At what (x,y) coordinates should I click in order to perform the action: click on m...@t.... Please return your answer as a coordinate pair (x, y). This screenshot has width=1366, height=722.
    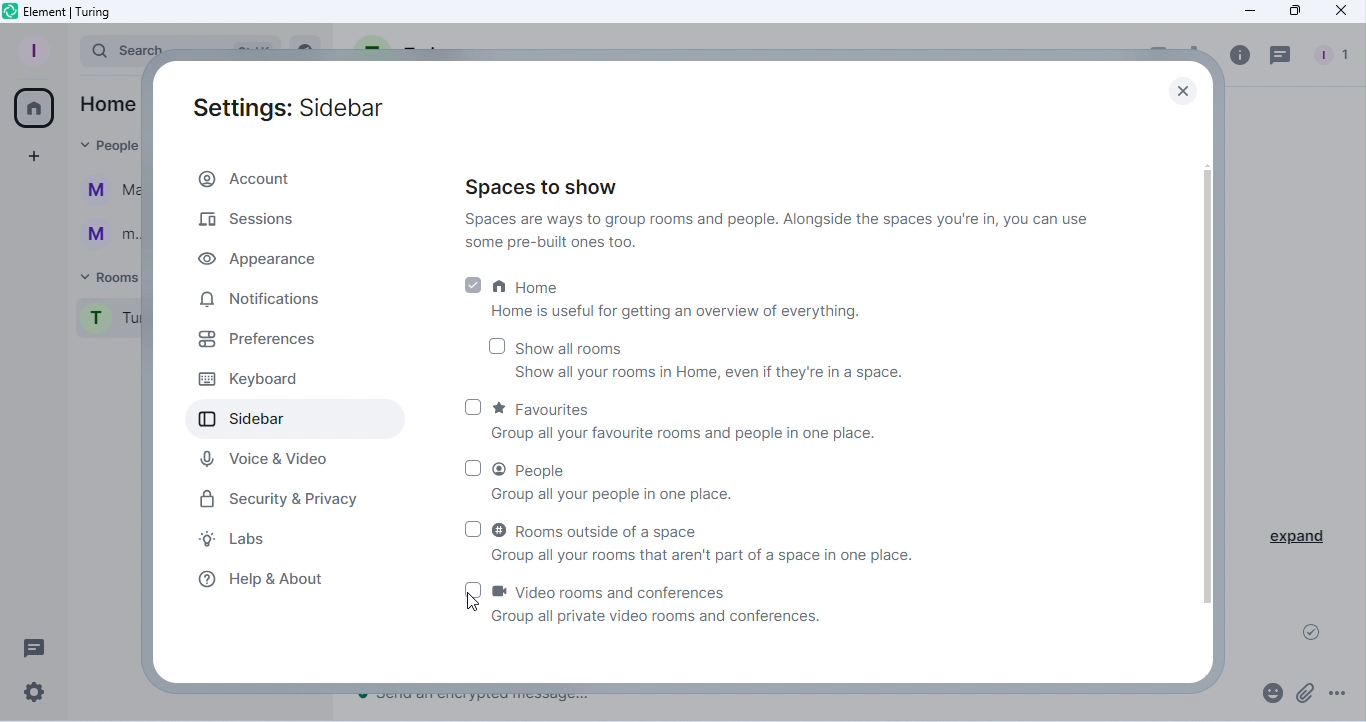
    Looking at the image, I should click on (106, 235).